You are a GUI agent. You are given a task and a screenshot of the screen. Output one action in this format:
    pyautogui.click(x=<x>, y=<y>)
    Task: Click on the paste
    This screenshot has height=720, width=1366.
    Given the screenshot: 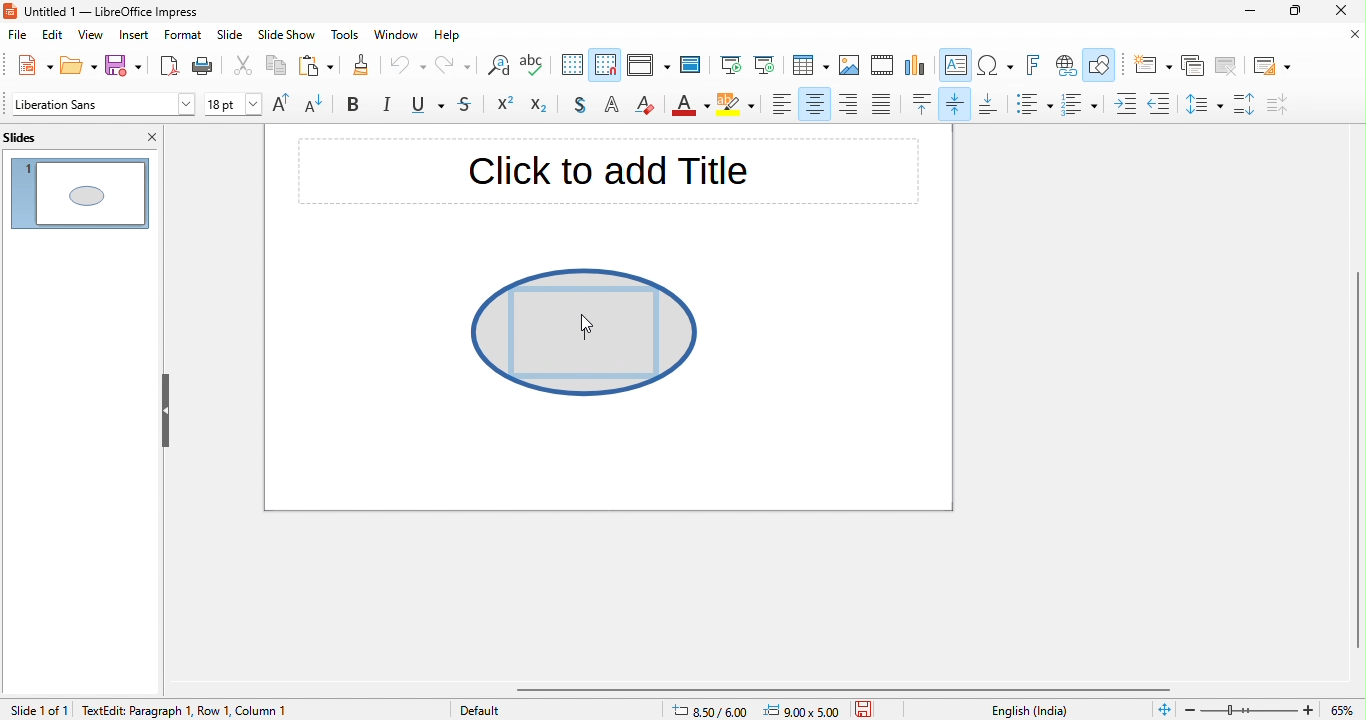 What is the action you would take?
    pyautogui.click(x=313, y=67)
    